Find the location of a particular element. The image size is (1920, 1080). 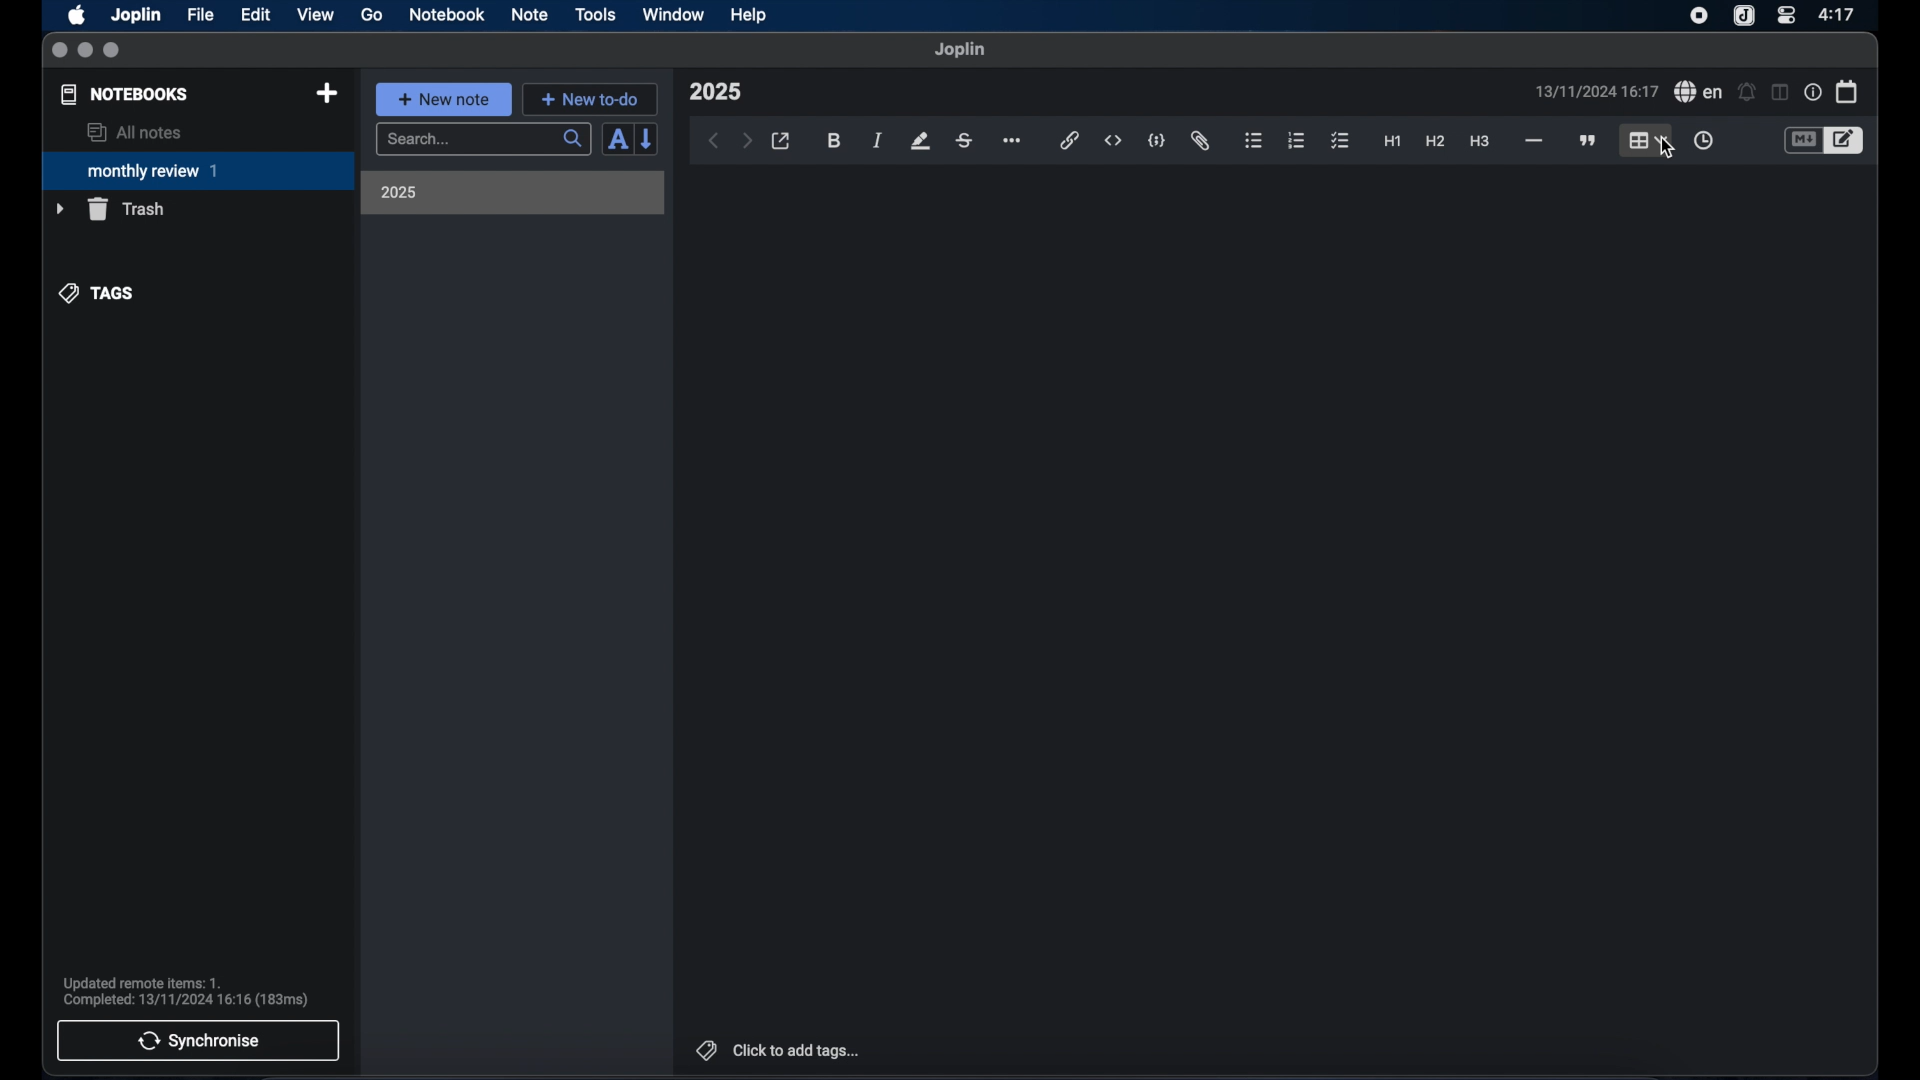

reverse sort order is located at coordinates (648, 138).